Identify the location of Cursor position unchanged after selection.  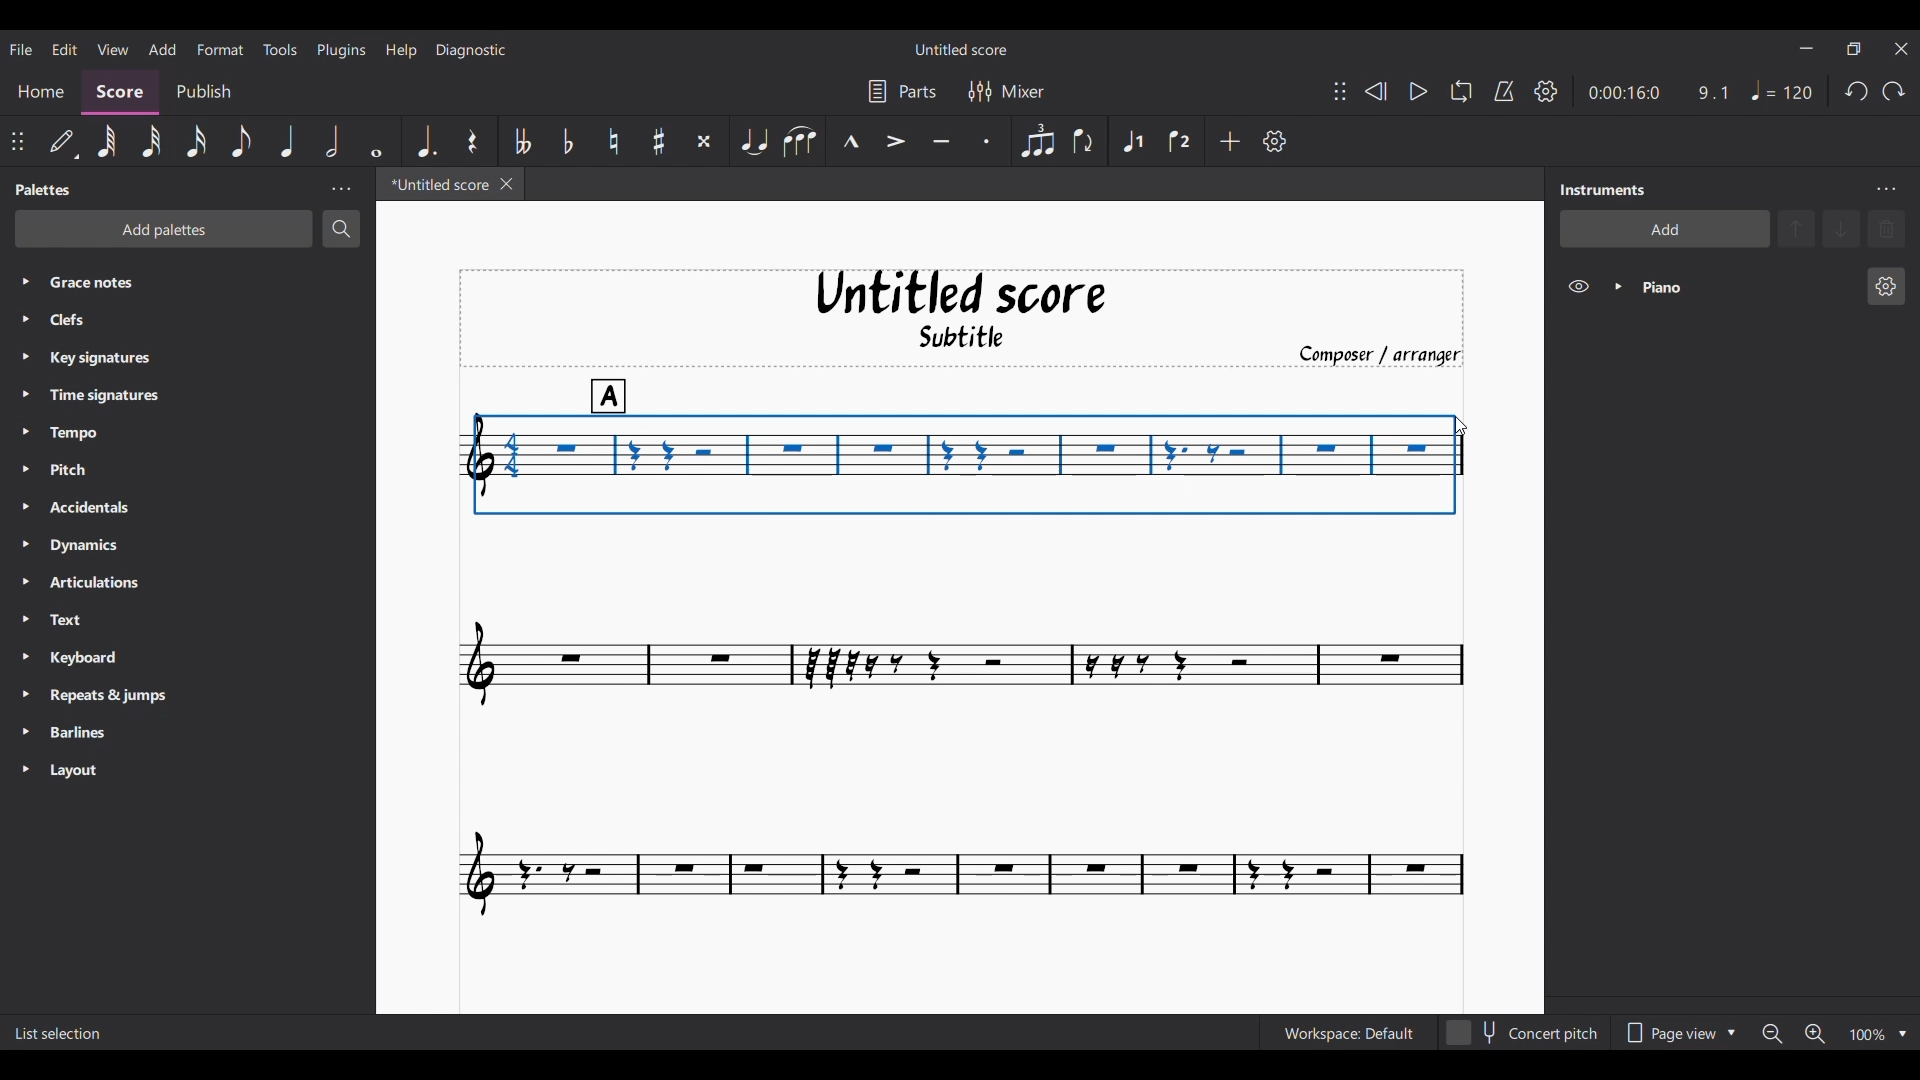
(1460, 425).